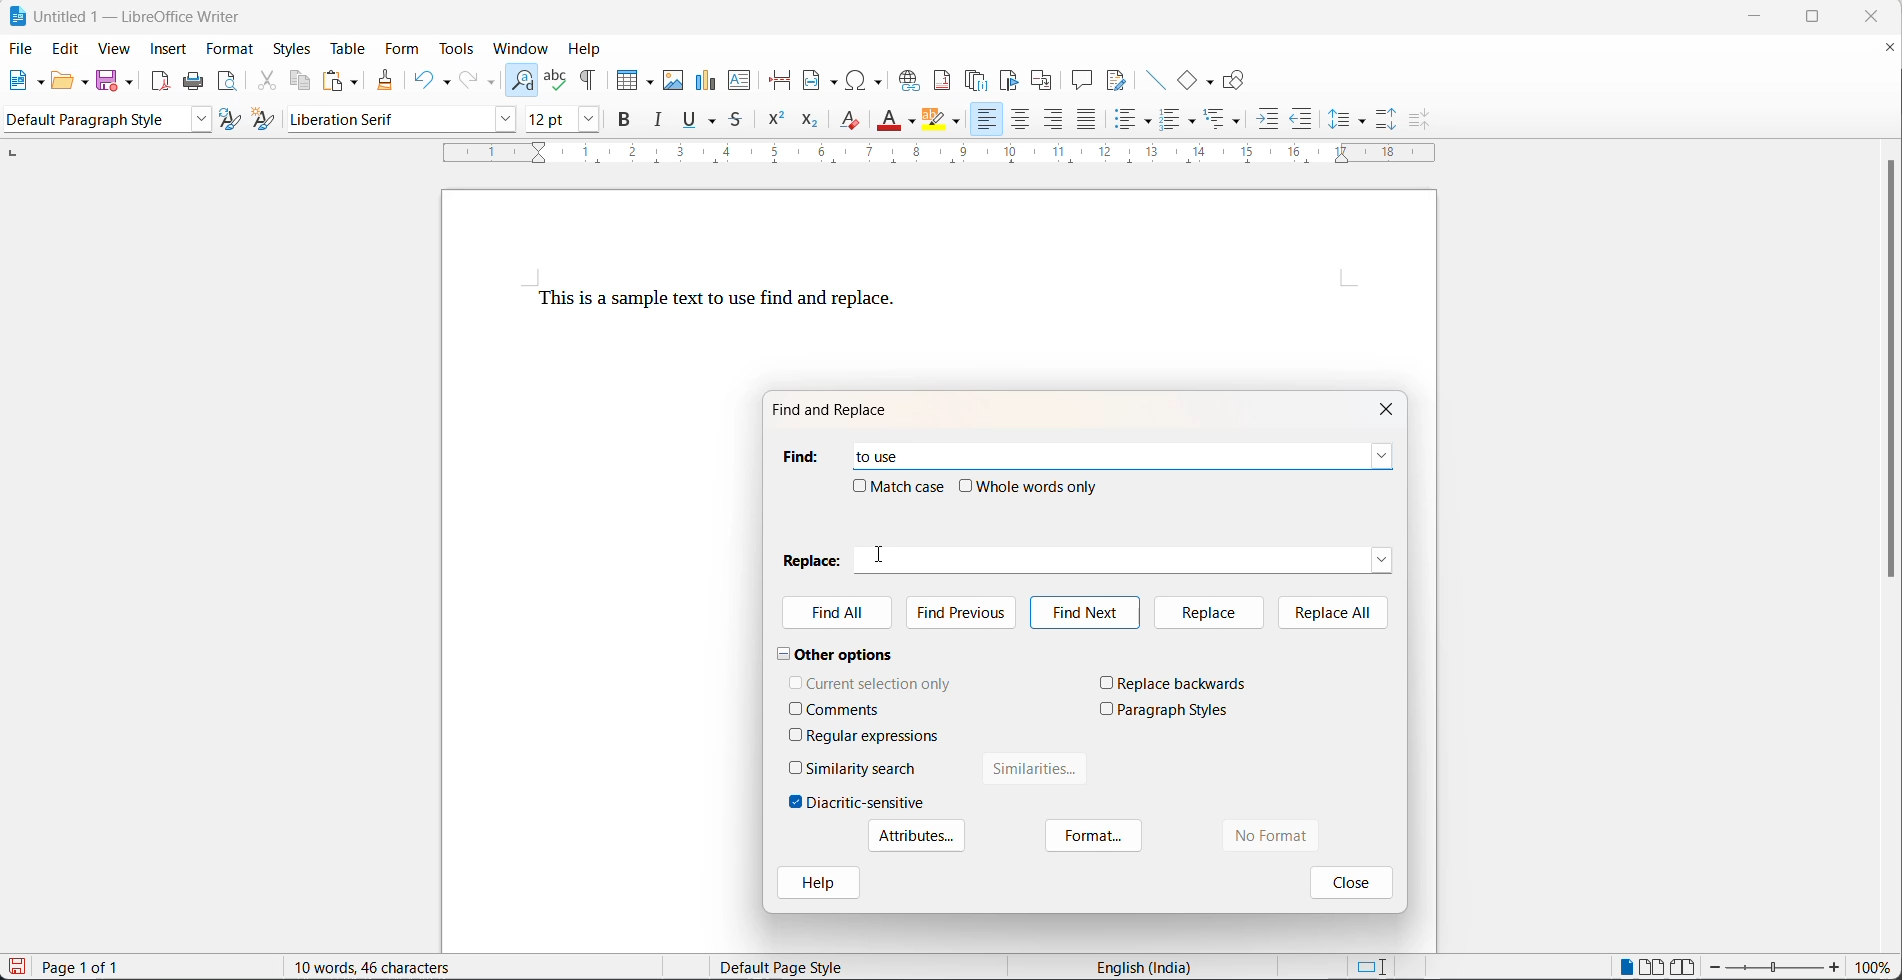 The height and width of the screenshot is (980, 1902). Describe the element at coordinates (1827, 19) in the screenshot. I see `maximize` at that location.